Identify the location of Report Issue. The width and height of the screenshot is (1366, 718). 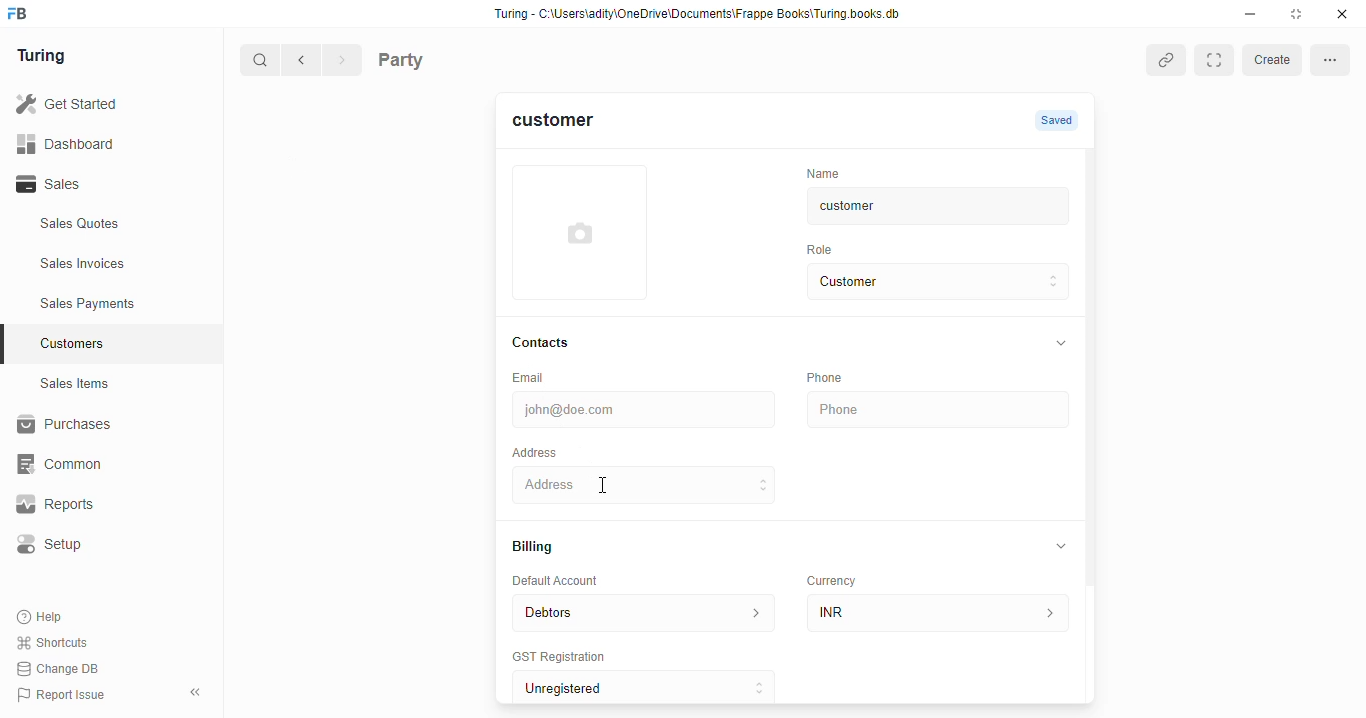
(65, 693).